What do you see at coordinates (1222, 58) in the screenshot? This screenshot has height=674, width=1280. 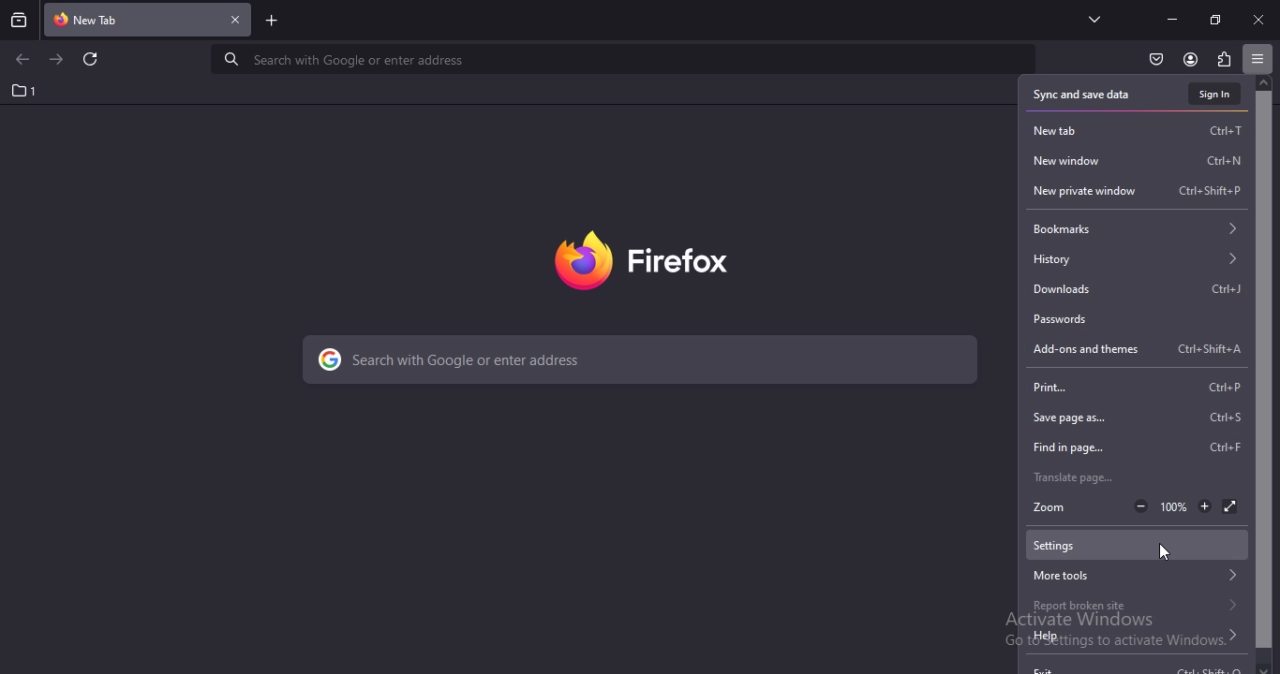 I see `extensions` at bounding box center [1222, 58].